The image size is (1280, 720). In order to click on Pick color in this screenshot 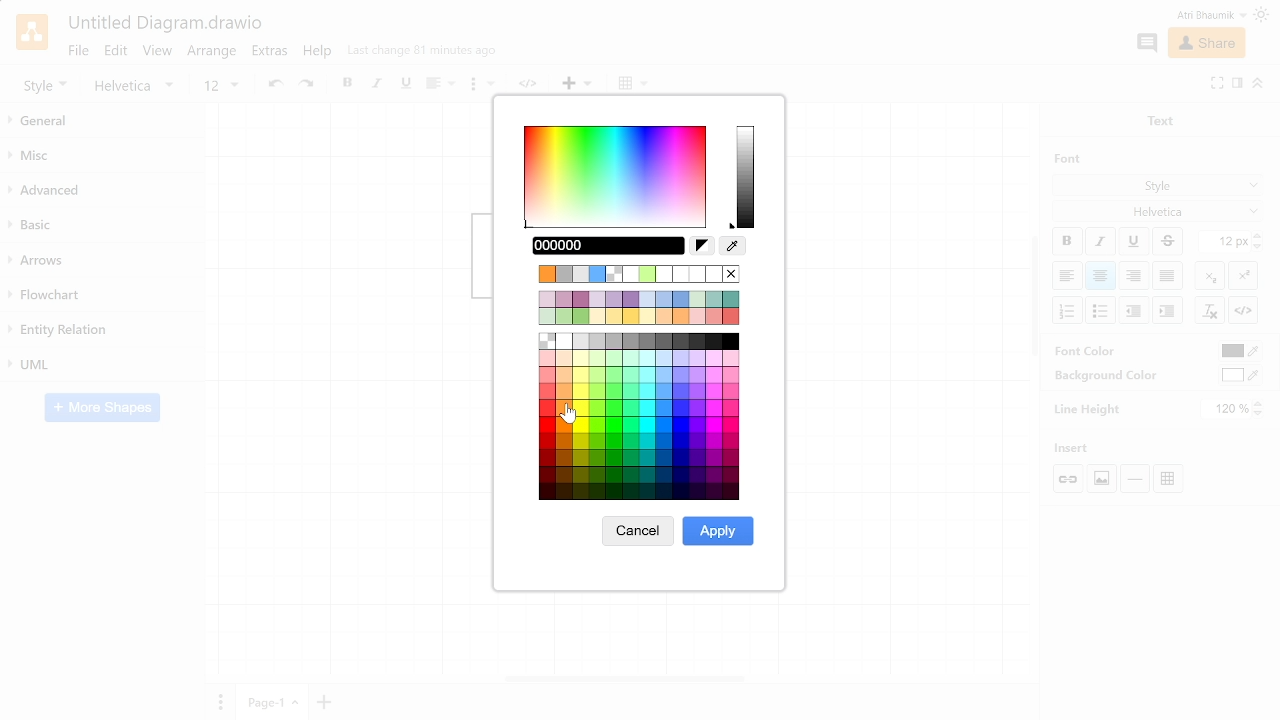, I will do `click(733, 247)`.